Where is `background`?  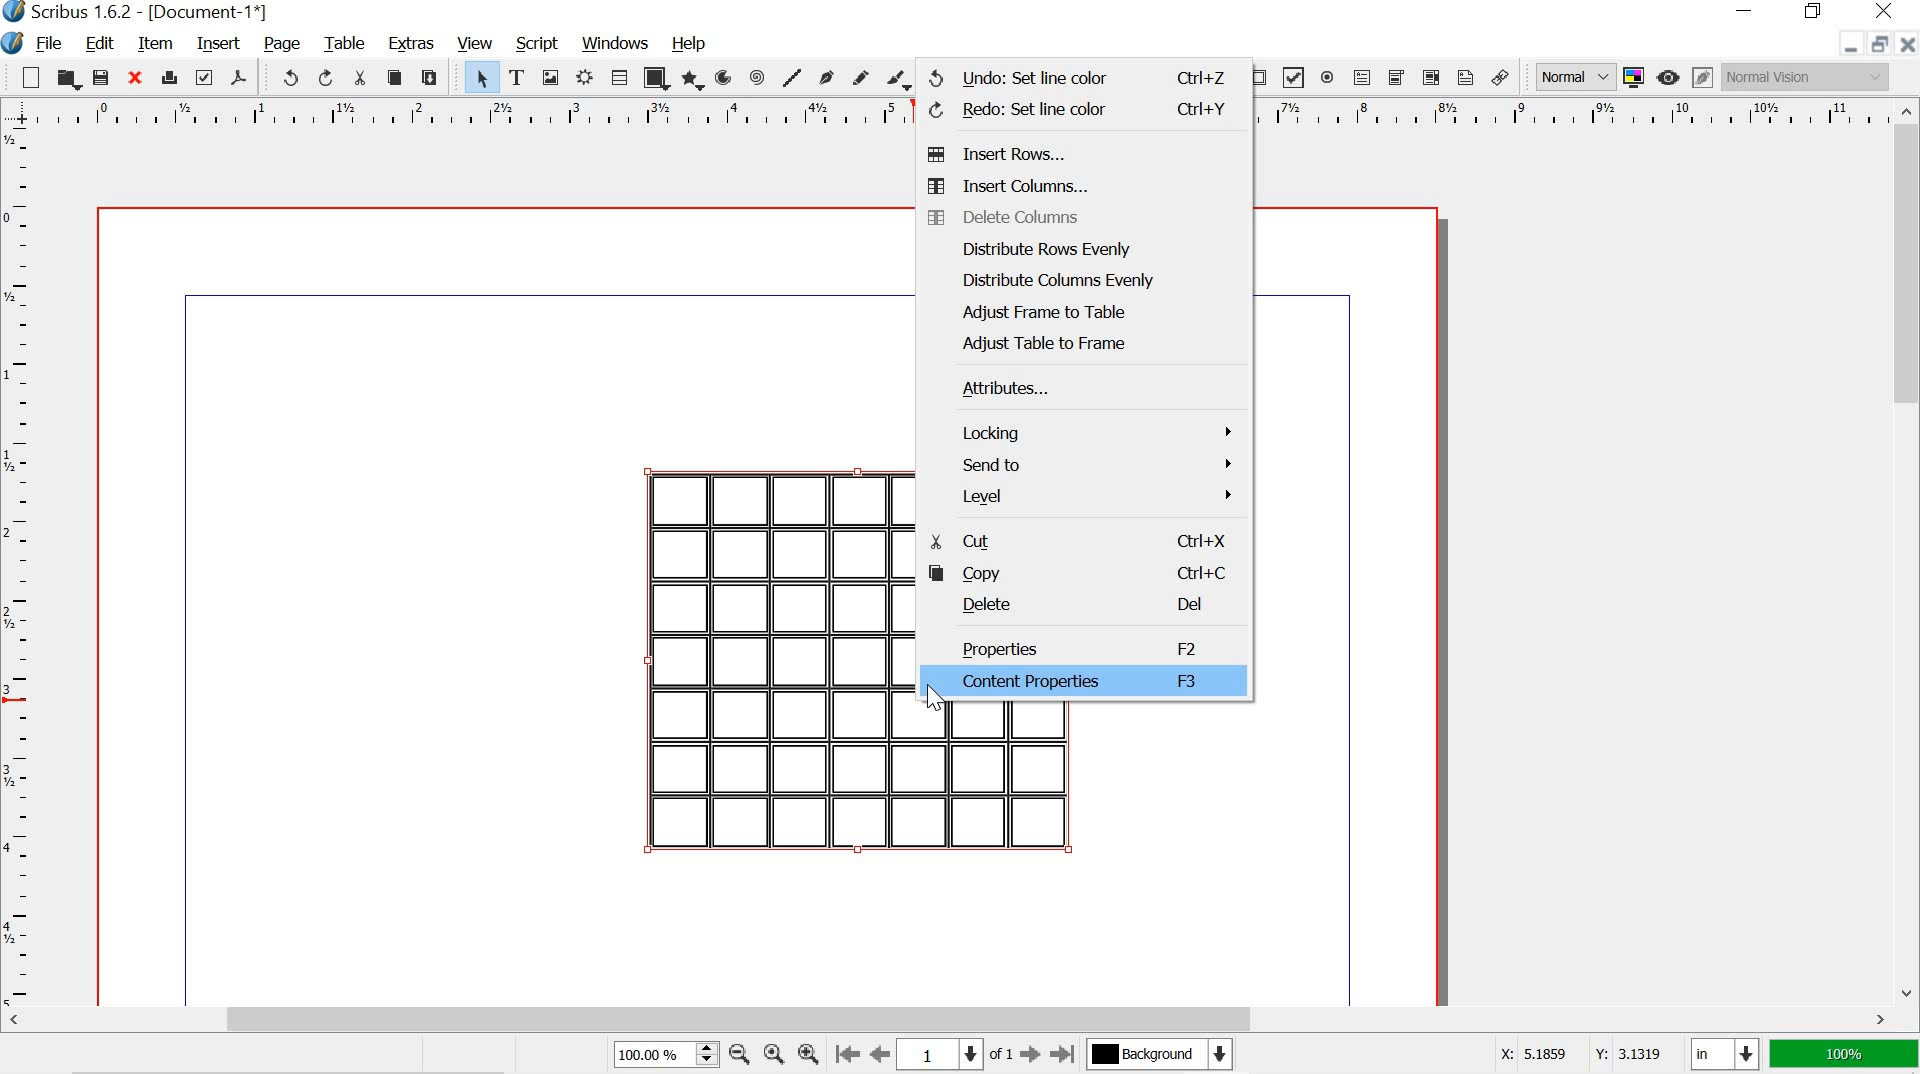 background is located at coordinates (1166, 1054).